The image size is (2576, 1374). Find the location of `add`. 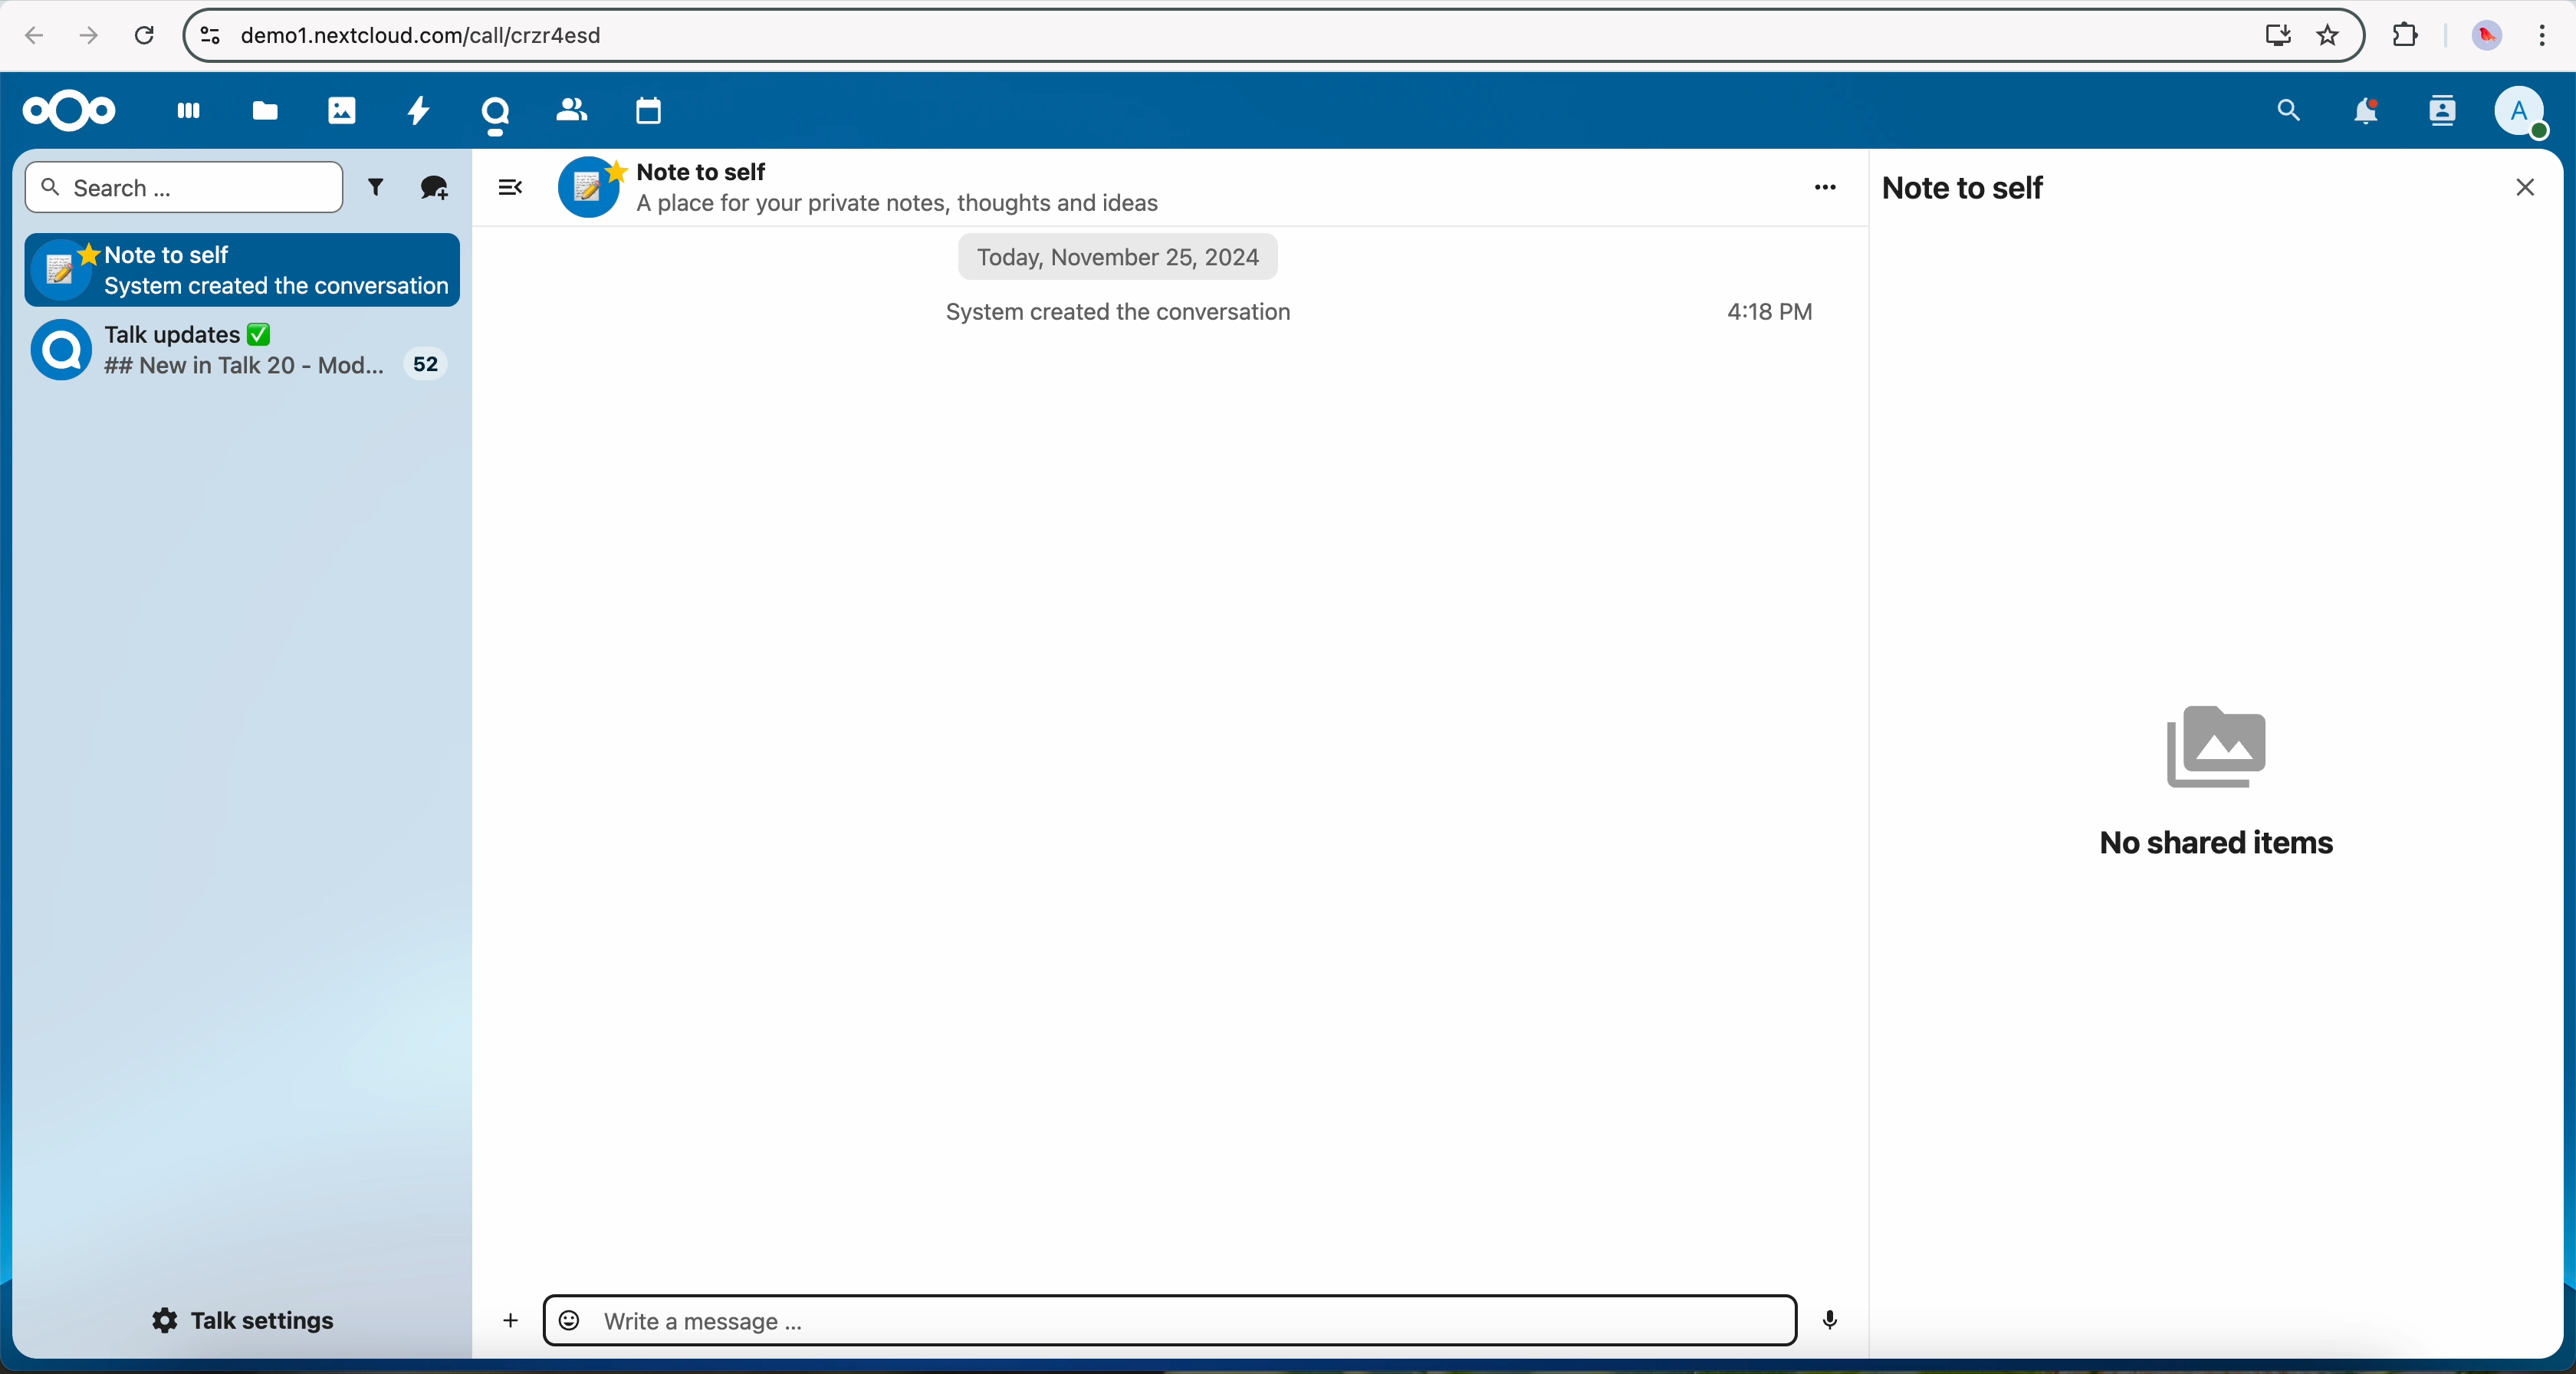

add is located at coordinates (504, 1323).